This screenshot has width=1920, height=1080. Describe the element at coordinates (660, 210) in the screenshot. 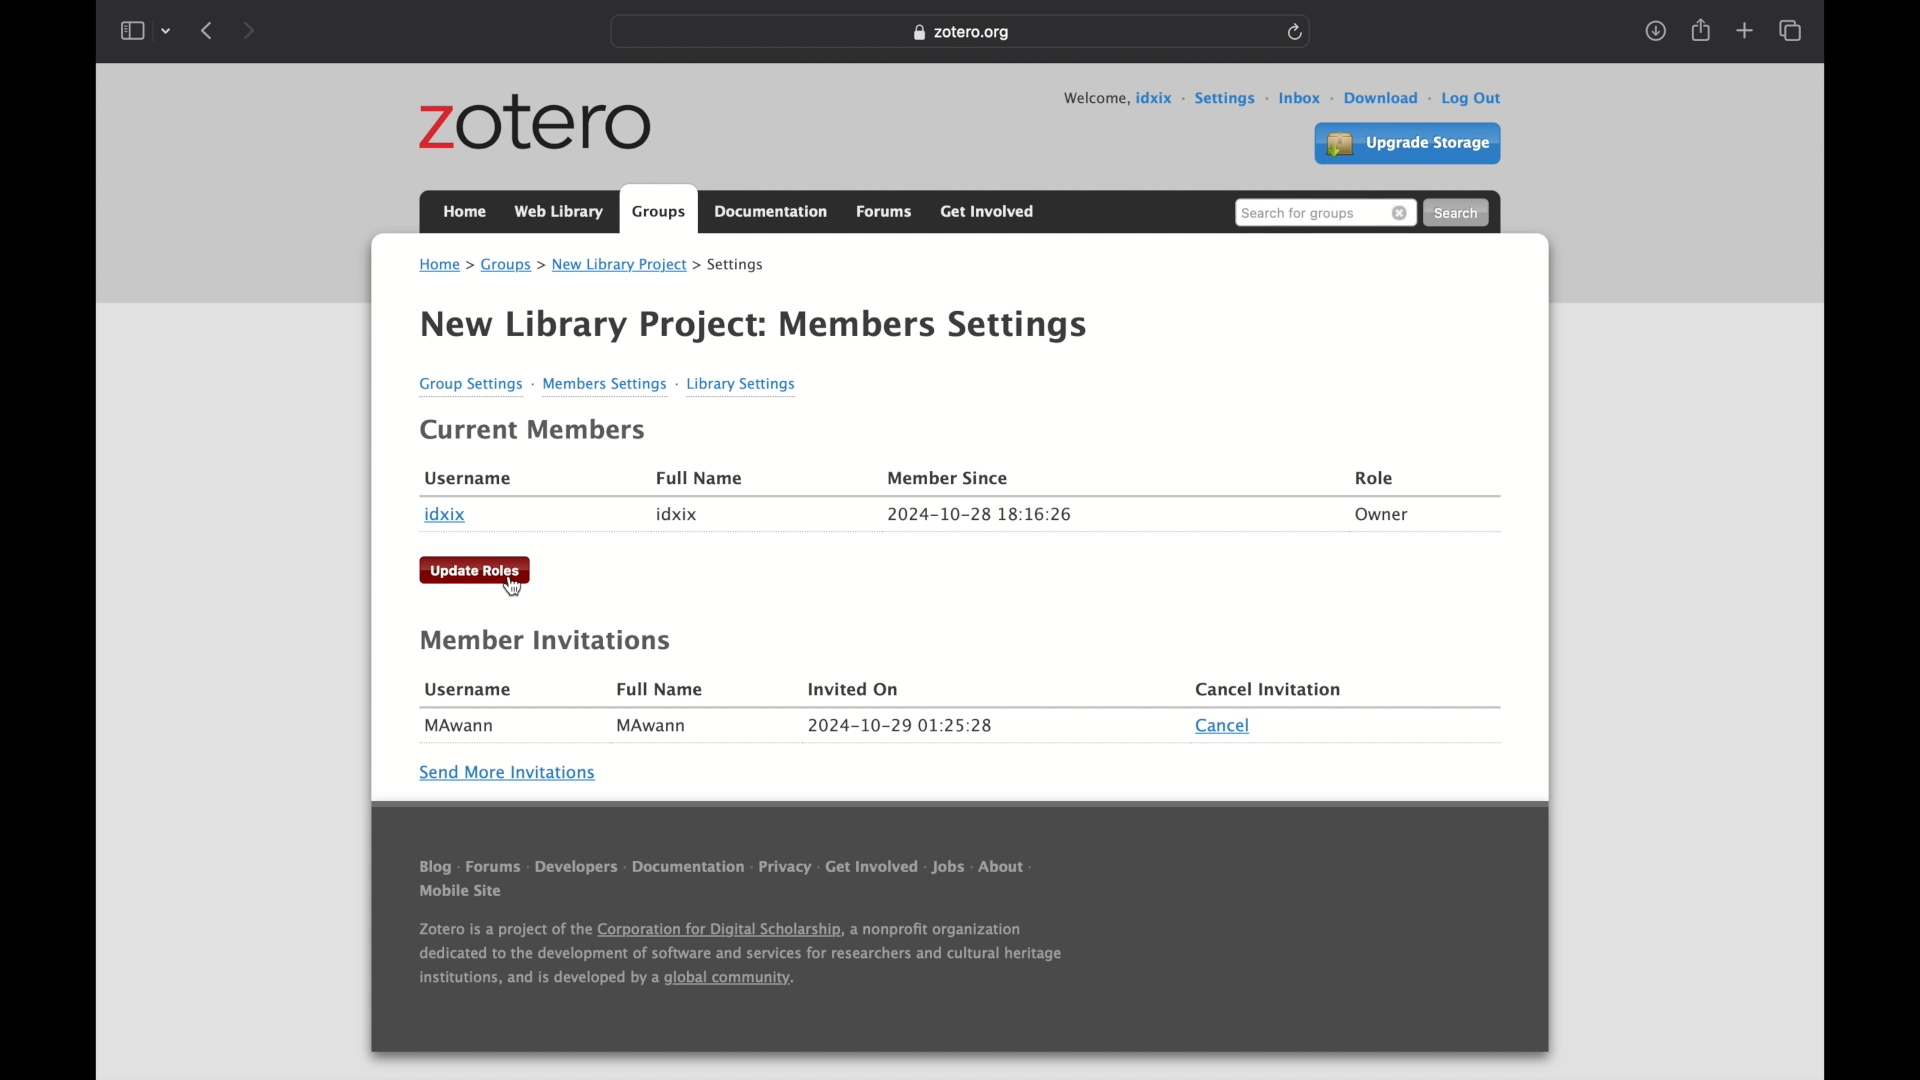

I see `groups` at that location.